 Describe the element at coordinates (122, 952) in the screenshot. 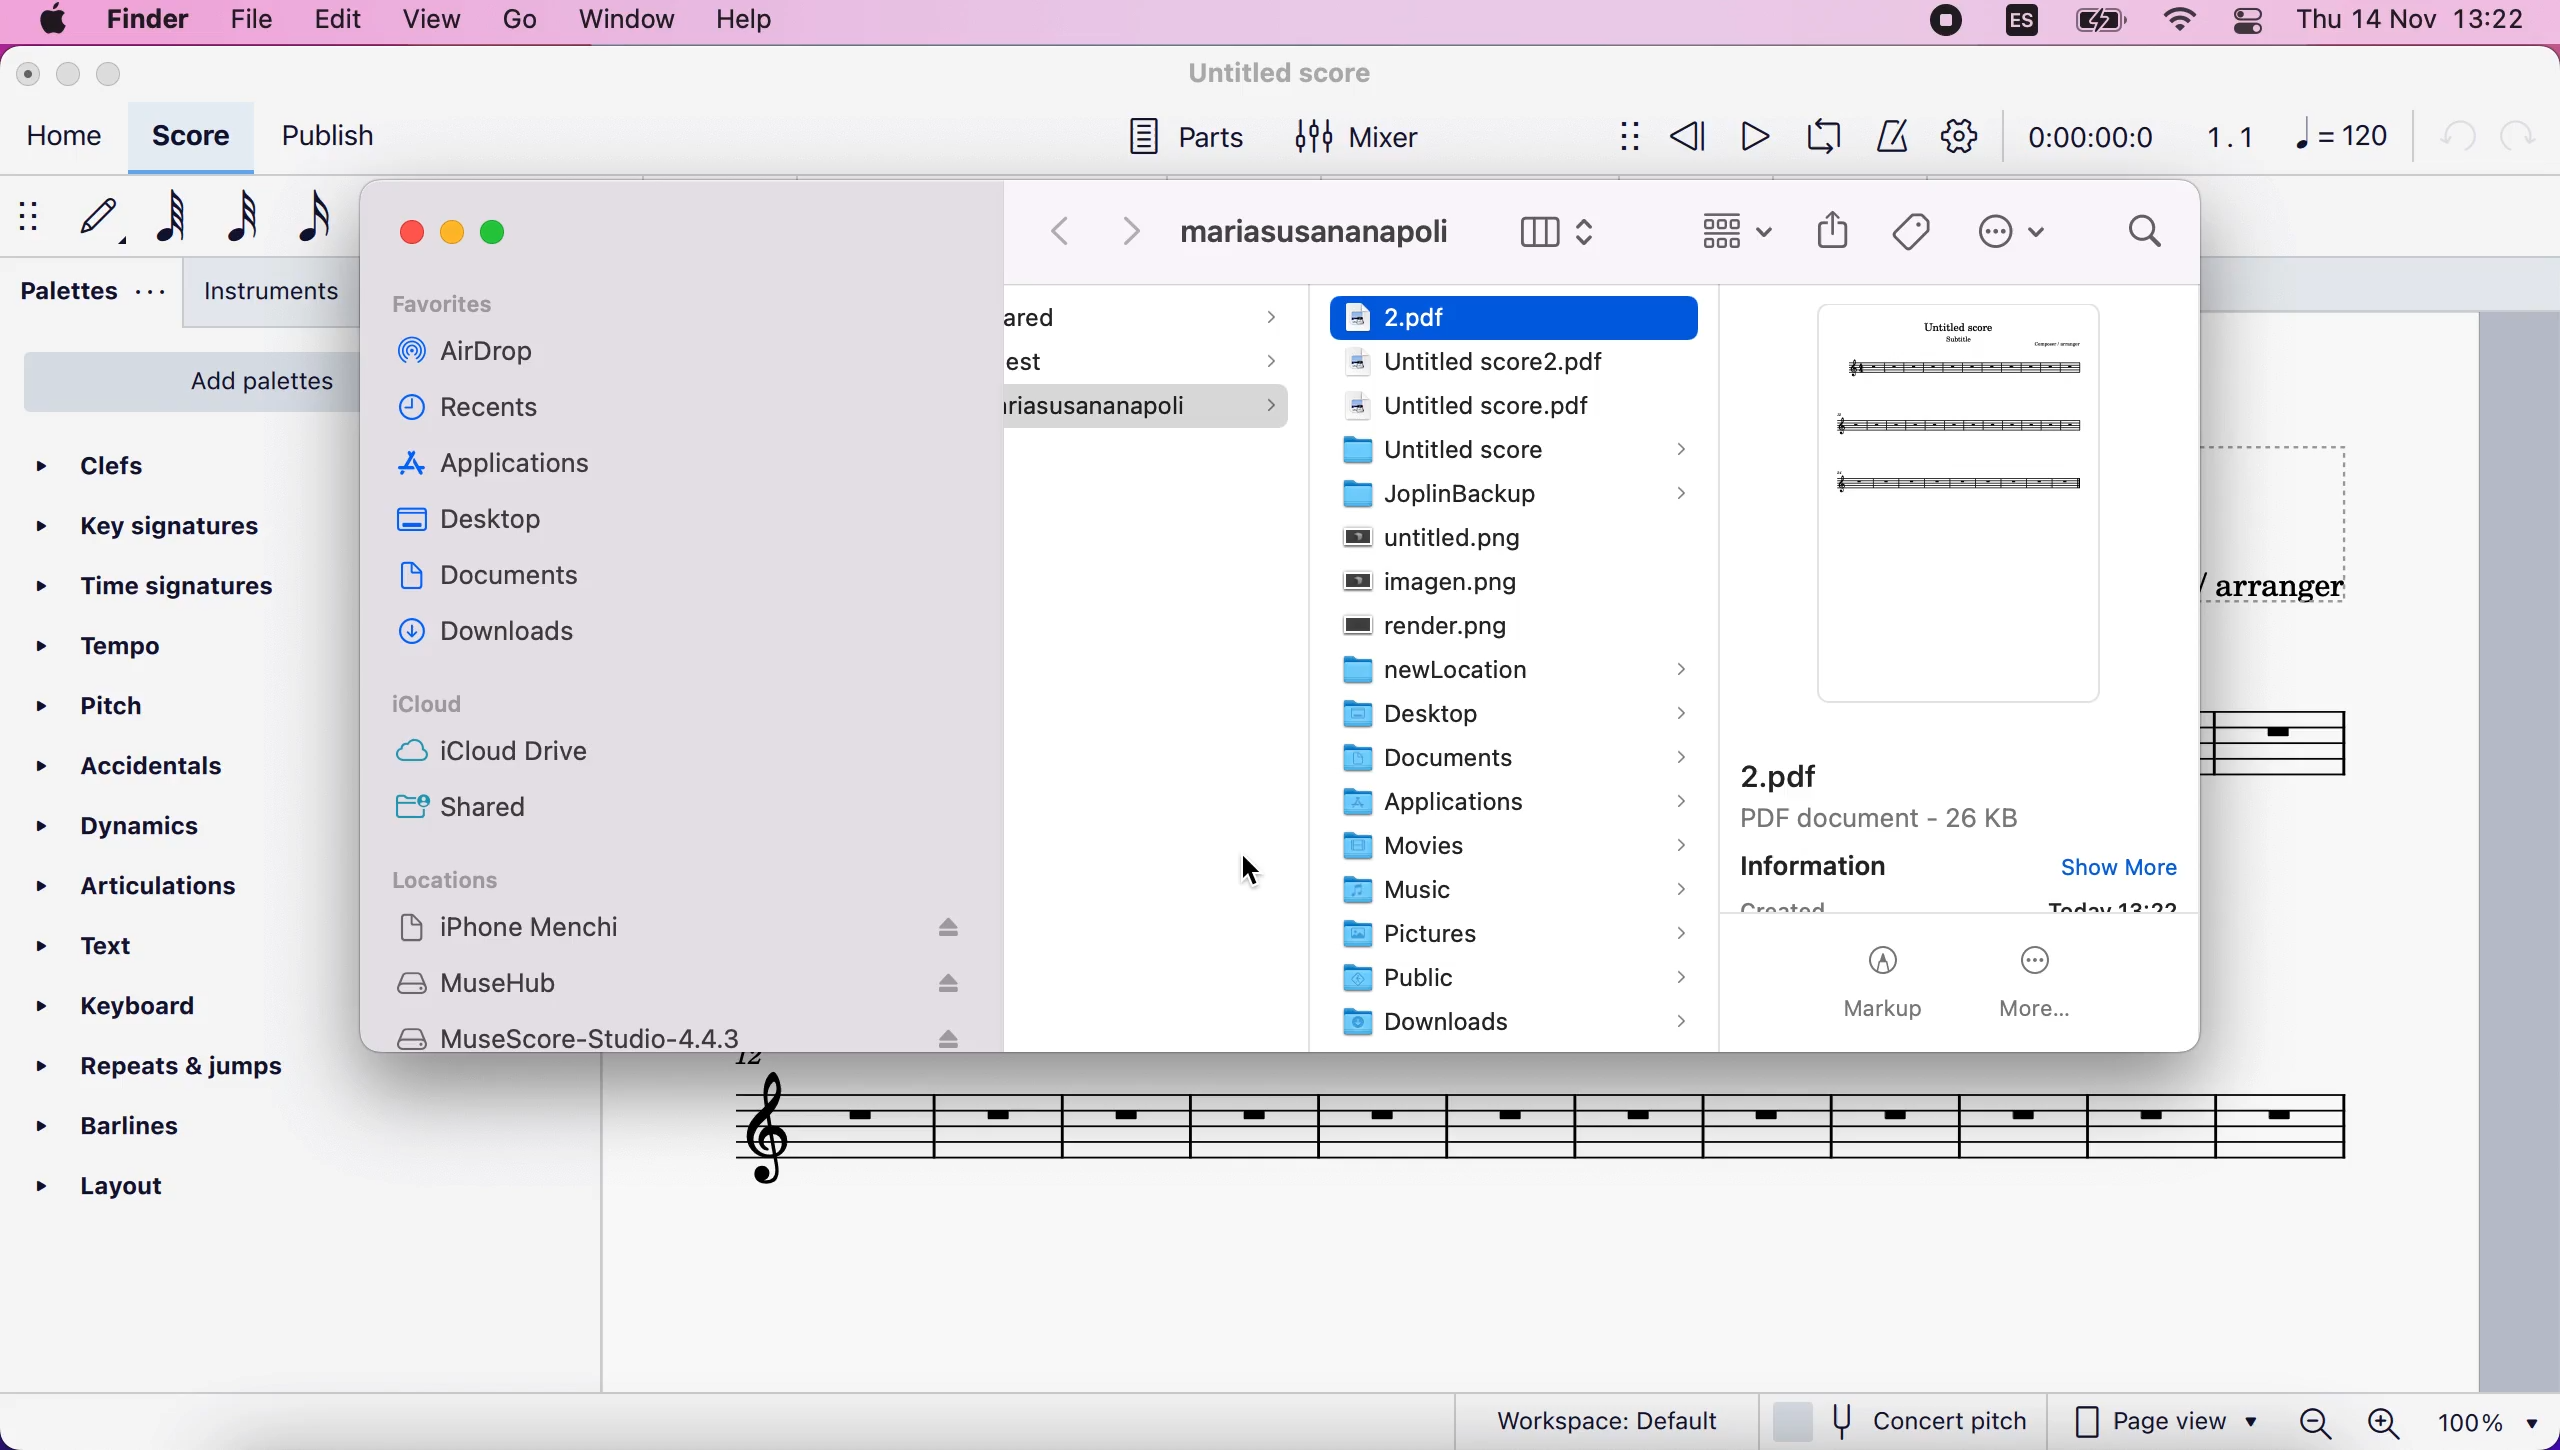

I see `text` at that location.